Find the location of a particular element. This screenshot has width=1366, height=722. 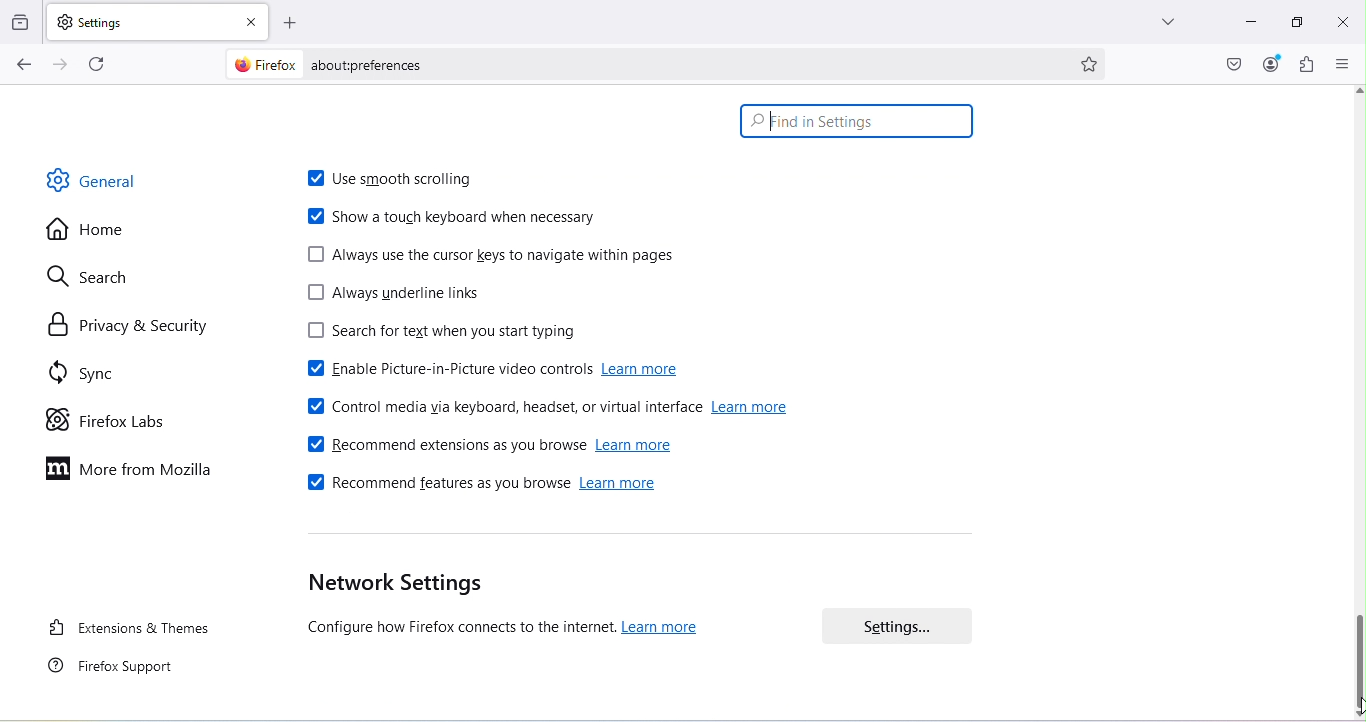

Privacy and security is located at coordinates (127, 325).